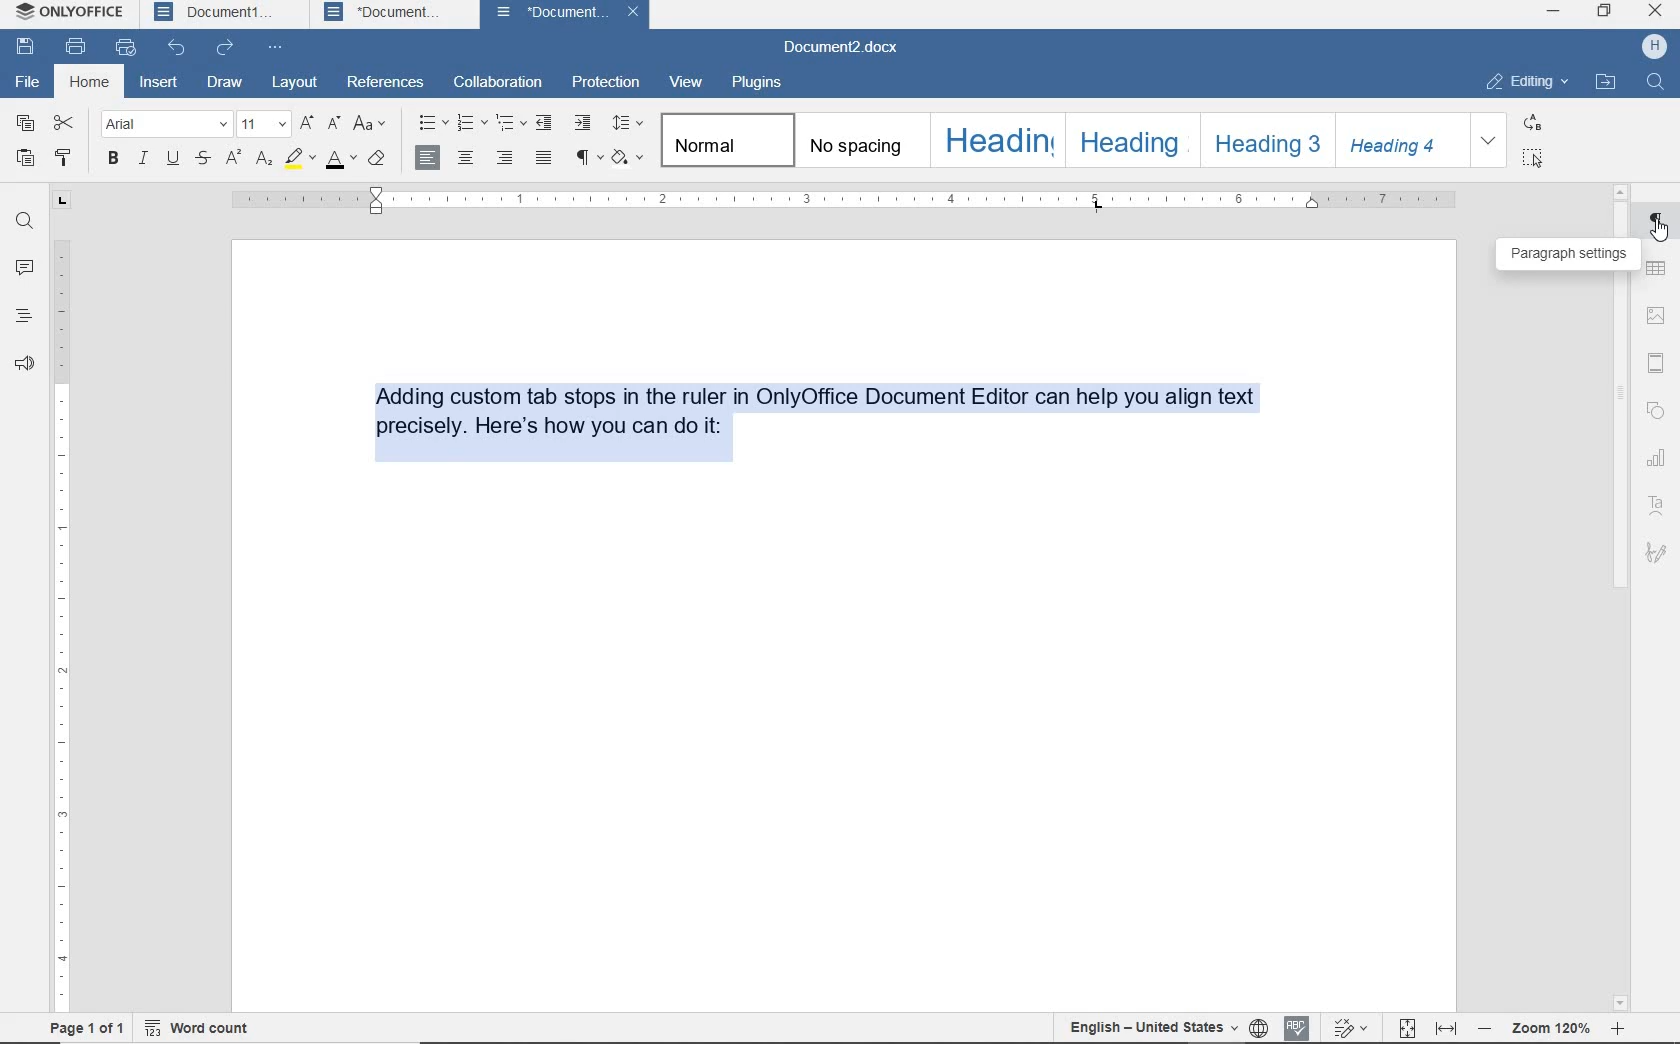  What do you see at coordinates (1348, 1028) in the screenshot?
I see `track changes` at bounding box center [1348, 1028].